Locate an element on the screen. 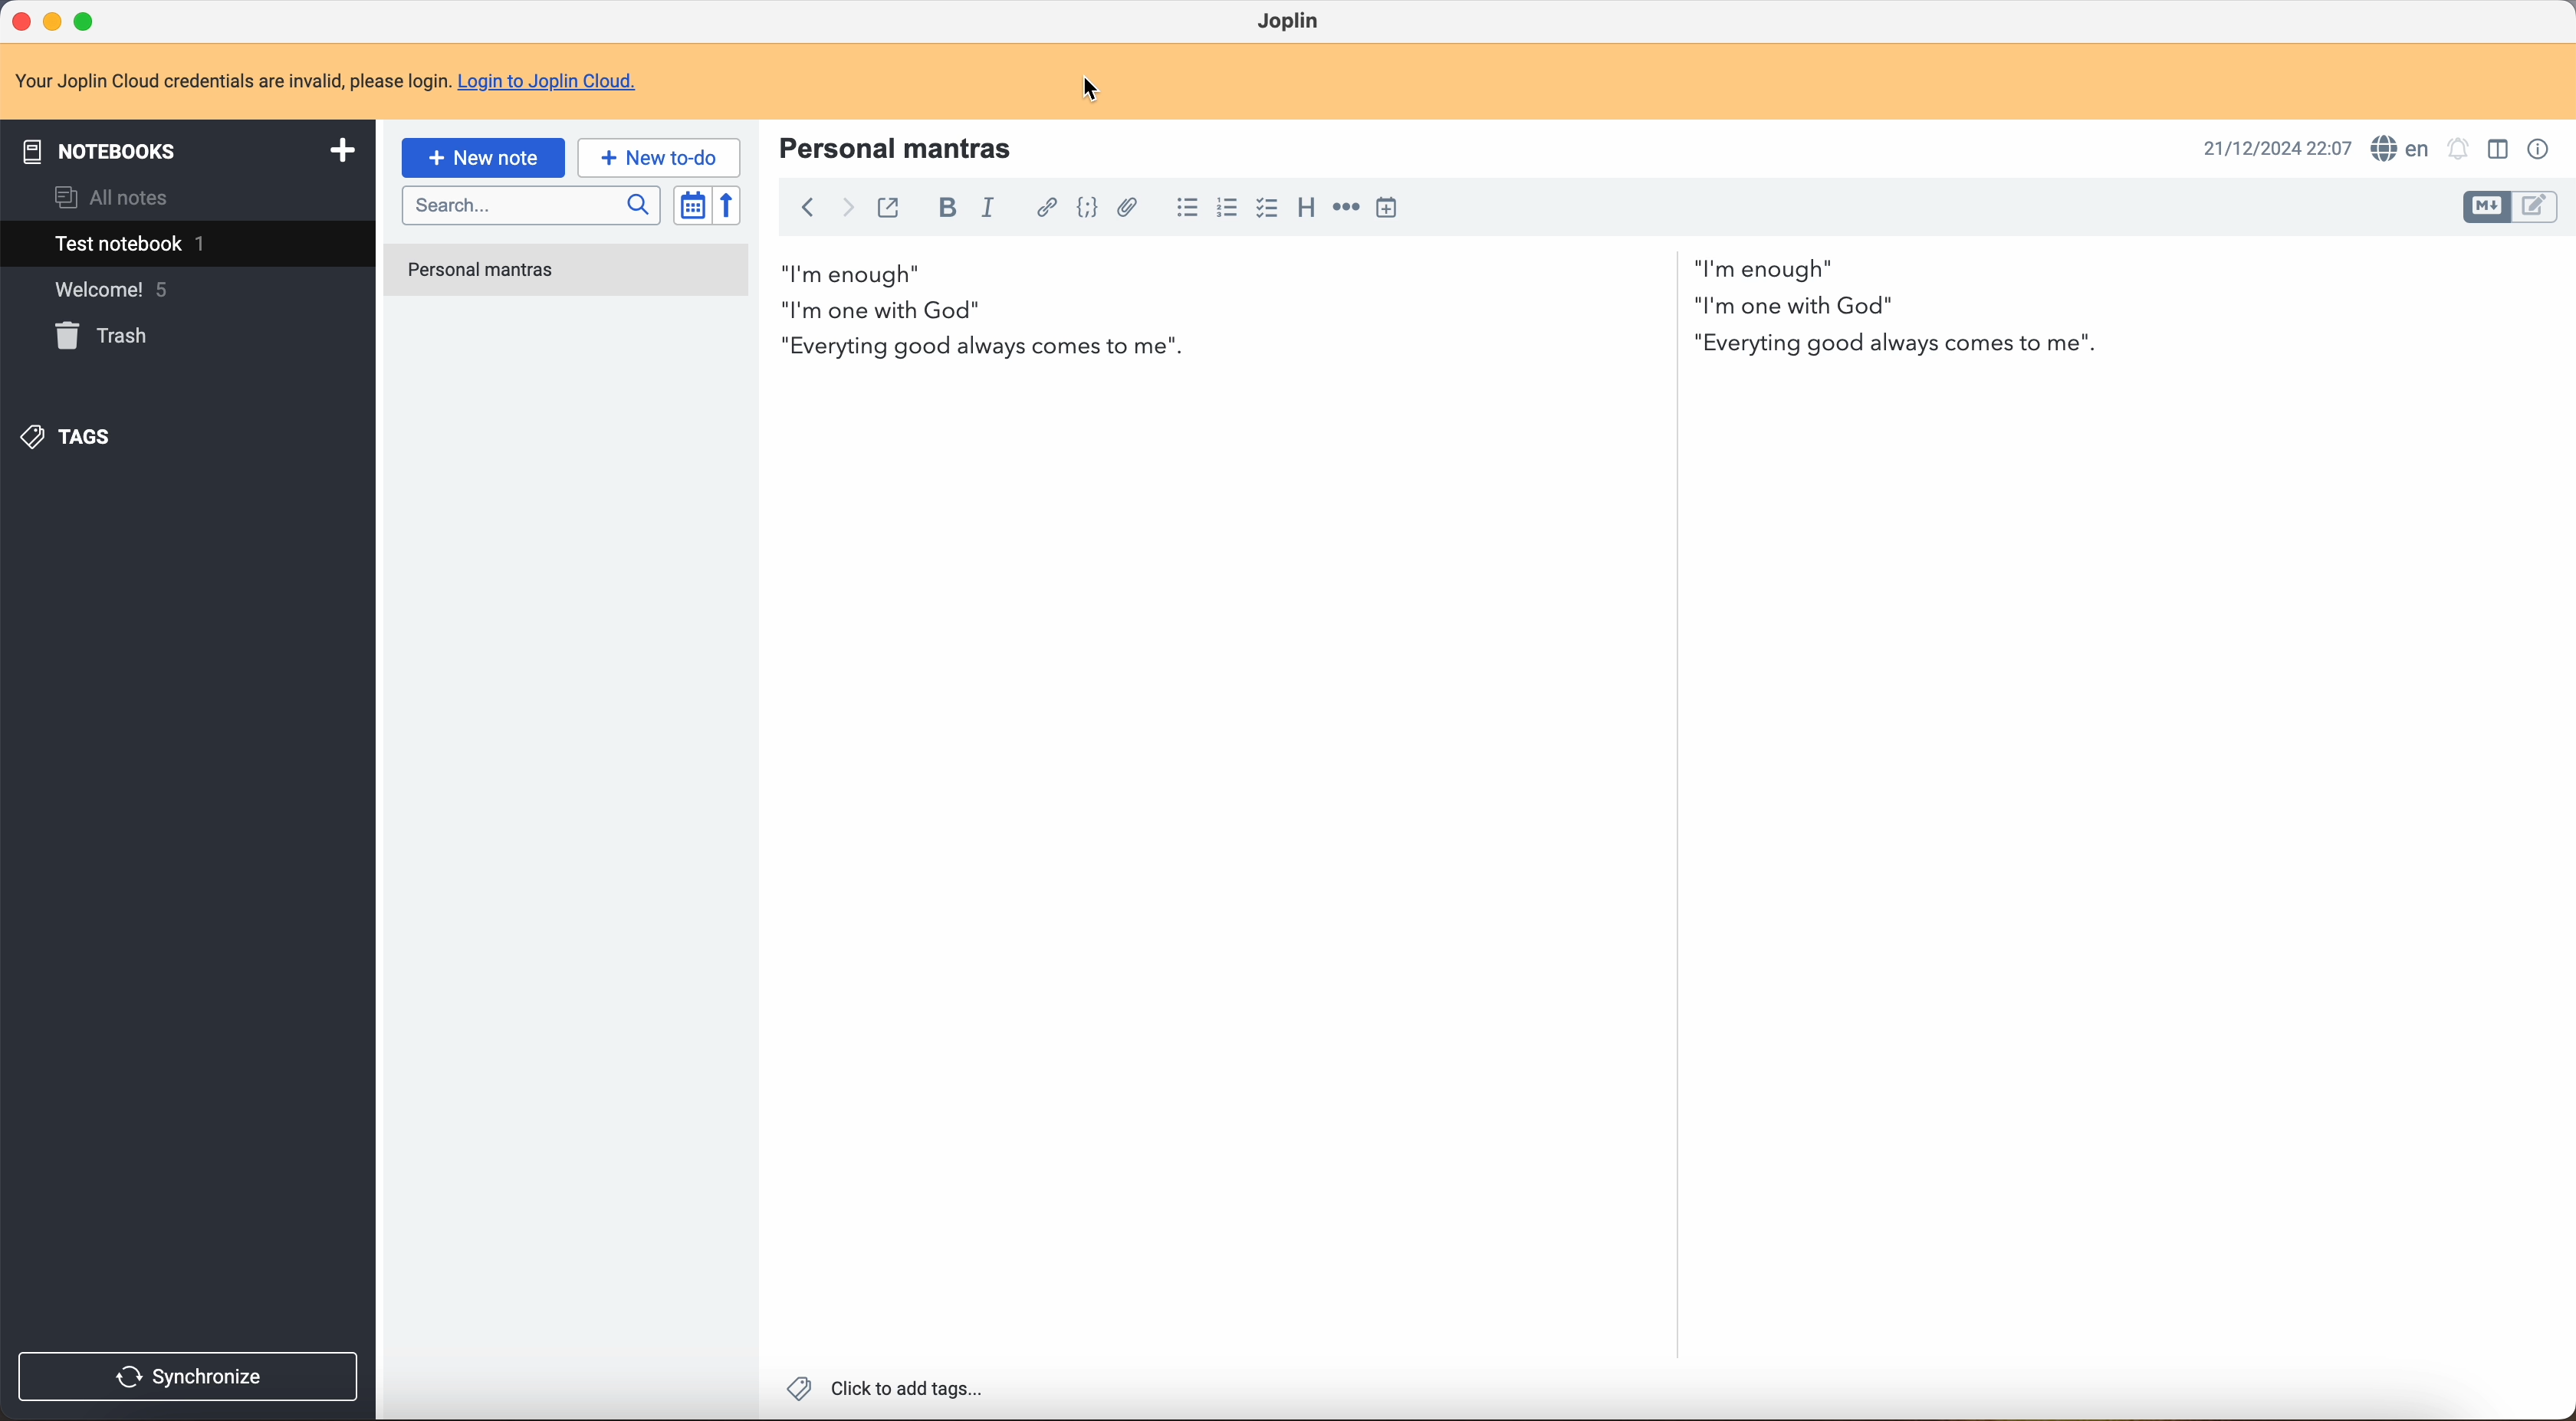  body text is located at coordinates (1212, 805).